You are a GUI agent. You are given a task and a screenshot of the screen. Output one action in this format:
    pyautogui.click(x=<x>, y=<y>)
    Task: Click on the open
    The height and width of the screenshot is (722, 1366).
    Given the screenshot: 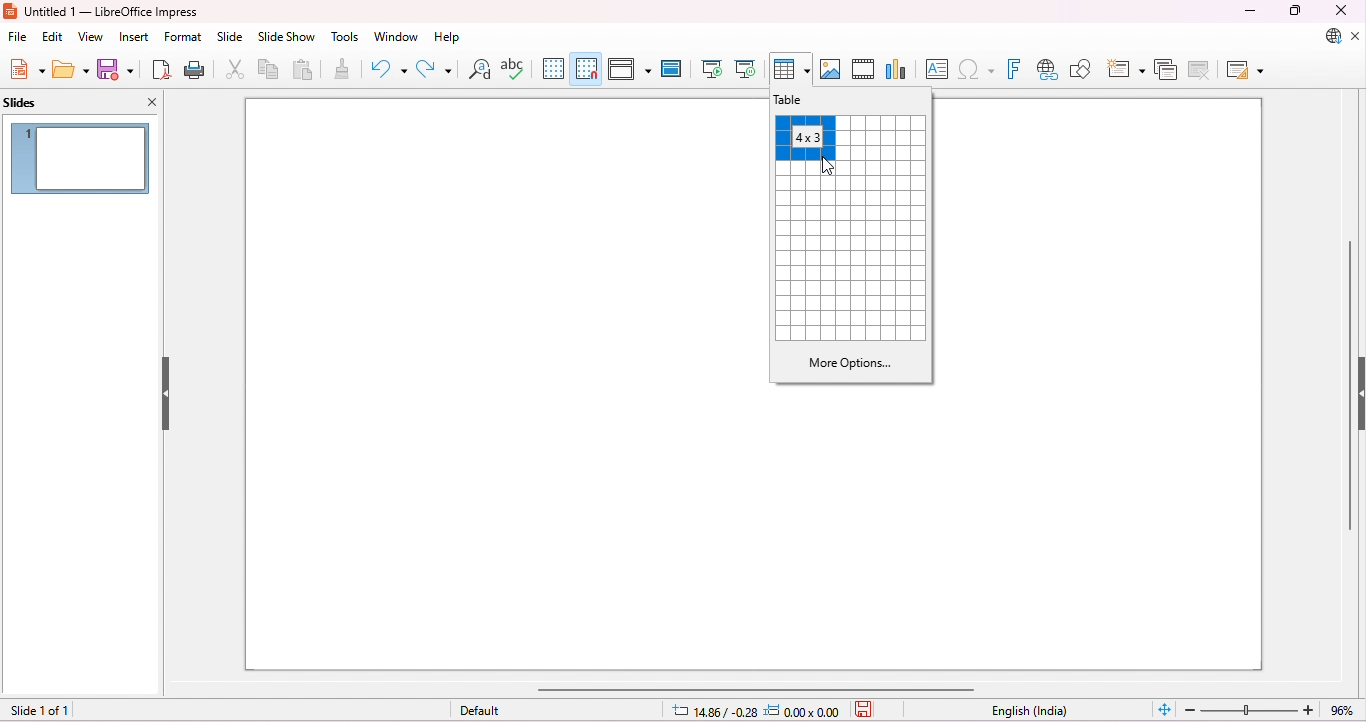 What is the action you would take?
    pyautogui.click(x=71, y=69)
    